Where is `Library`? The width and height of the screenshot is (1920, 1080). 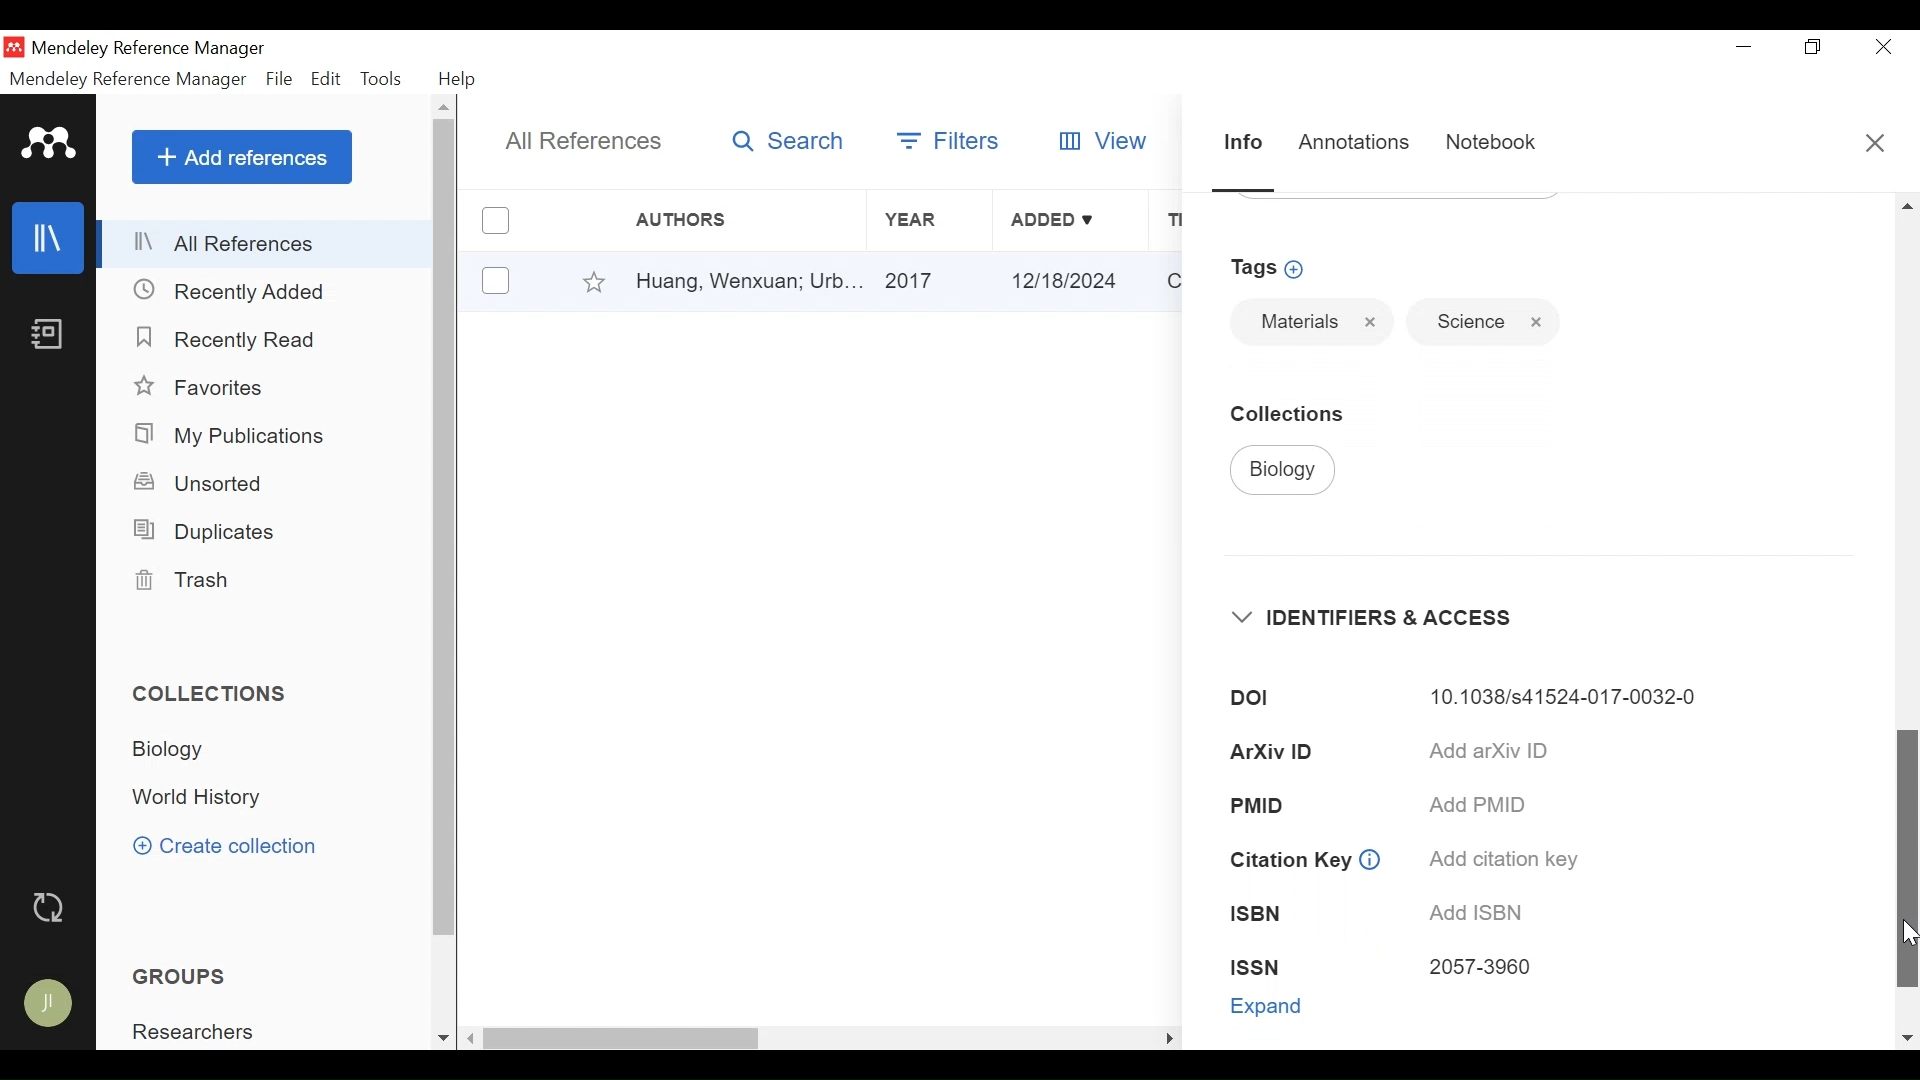 Library is located at coordinates (51, 238).